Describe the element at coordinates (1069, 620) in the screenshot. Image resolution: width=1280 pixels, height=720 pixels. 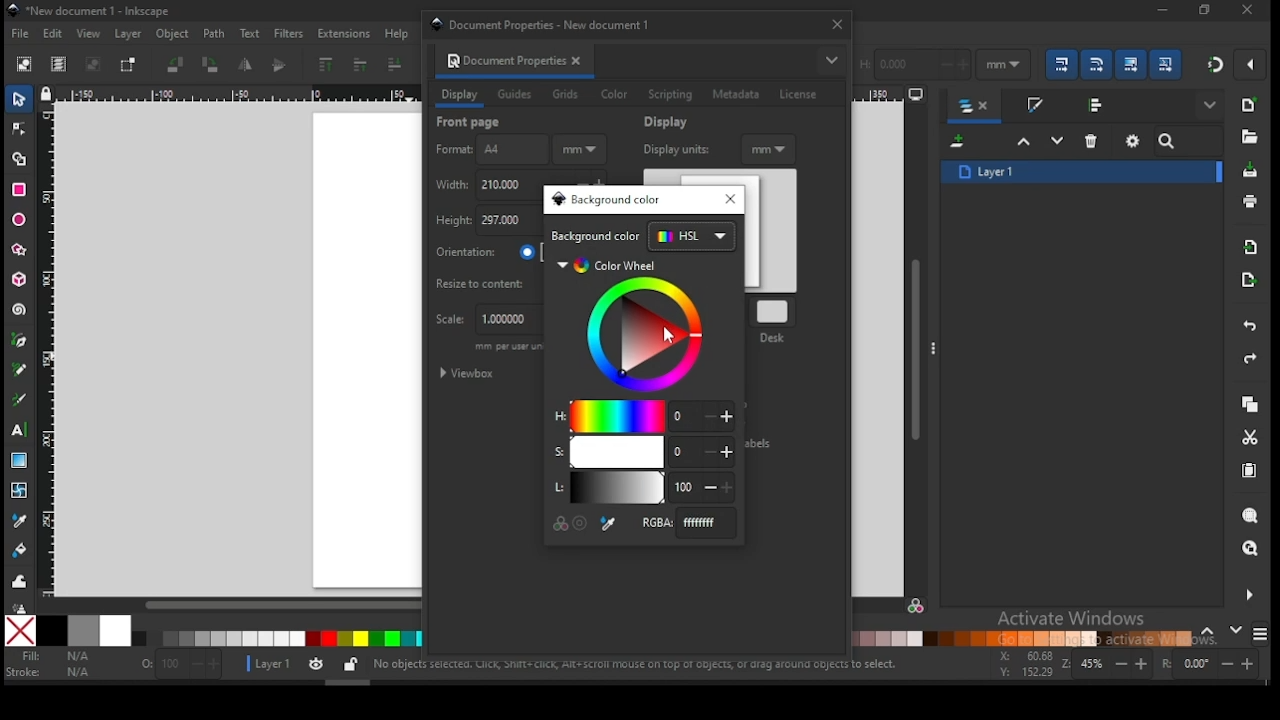
I see `activate windows` at that location.